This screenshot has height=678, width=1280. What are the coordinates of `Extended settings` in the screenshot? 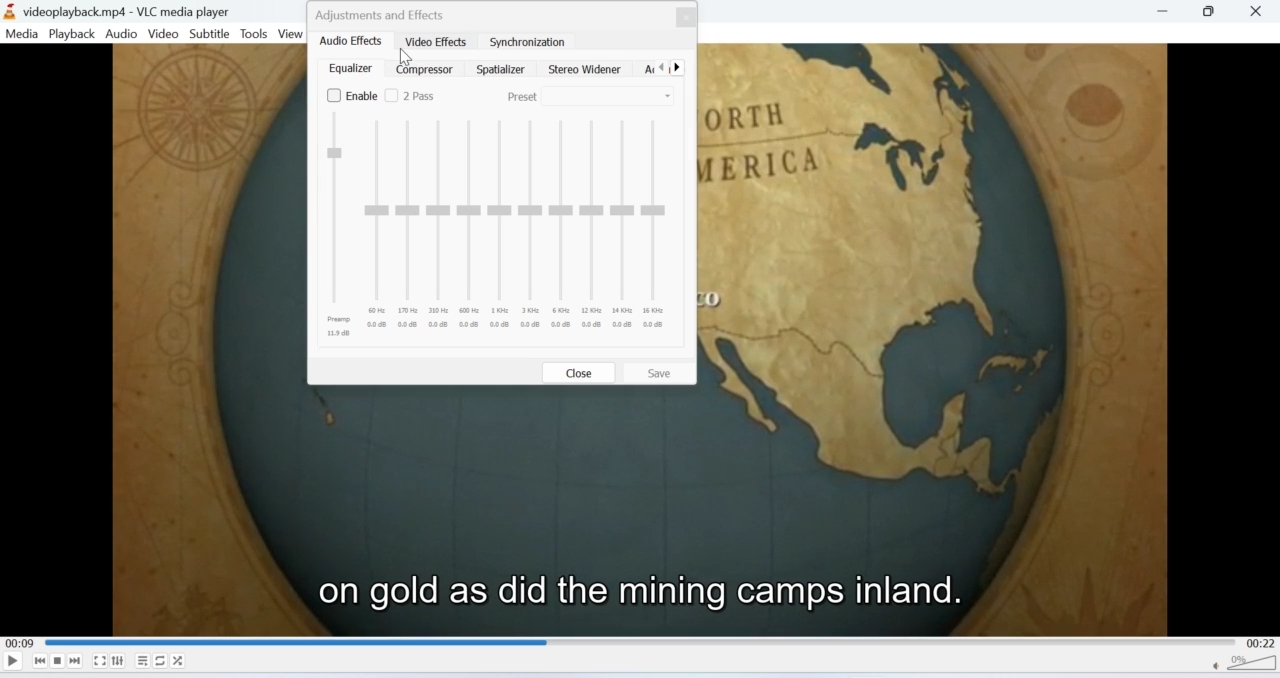 It's located at (117, 660).